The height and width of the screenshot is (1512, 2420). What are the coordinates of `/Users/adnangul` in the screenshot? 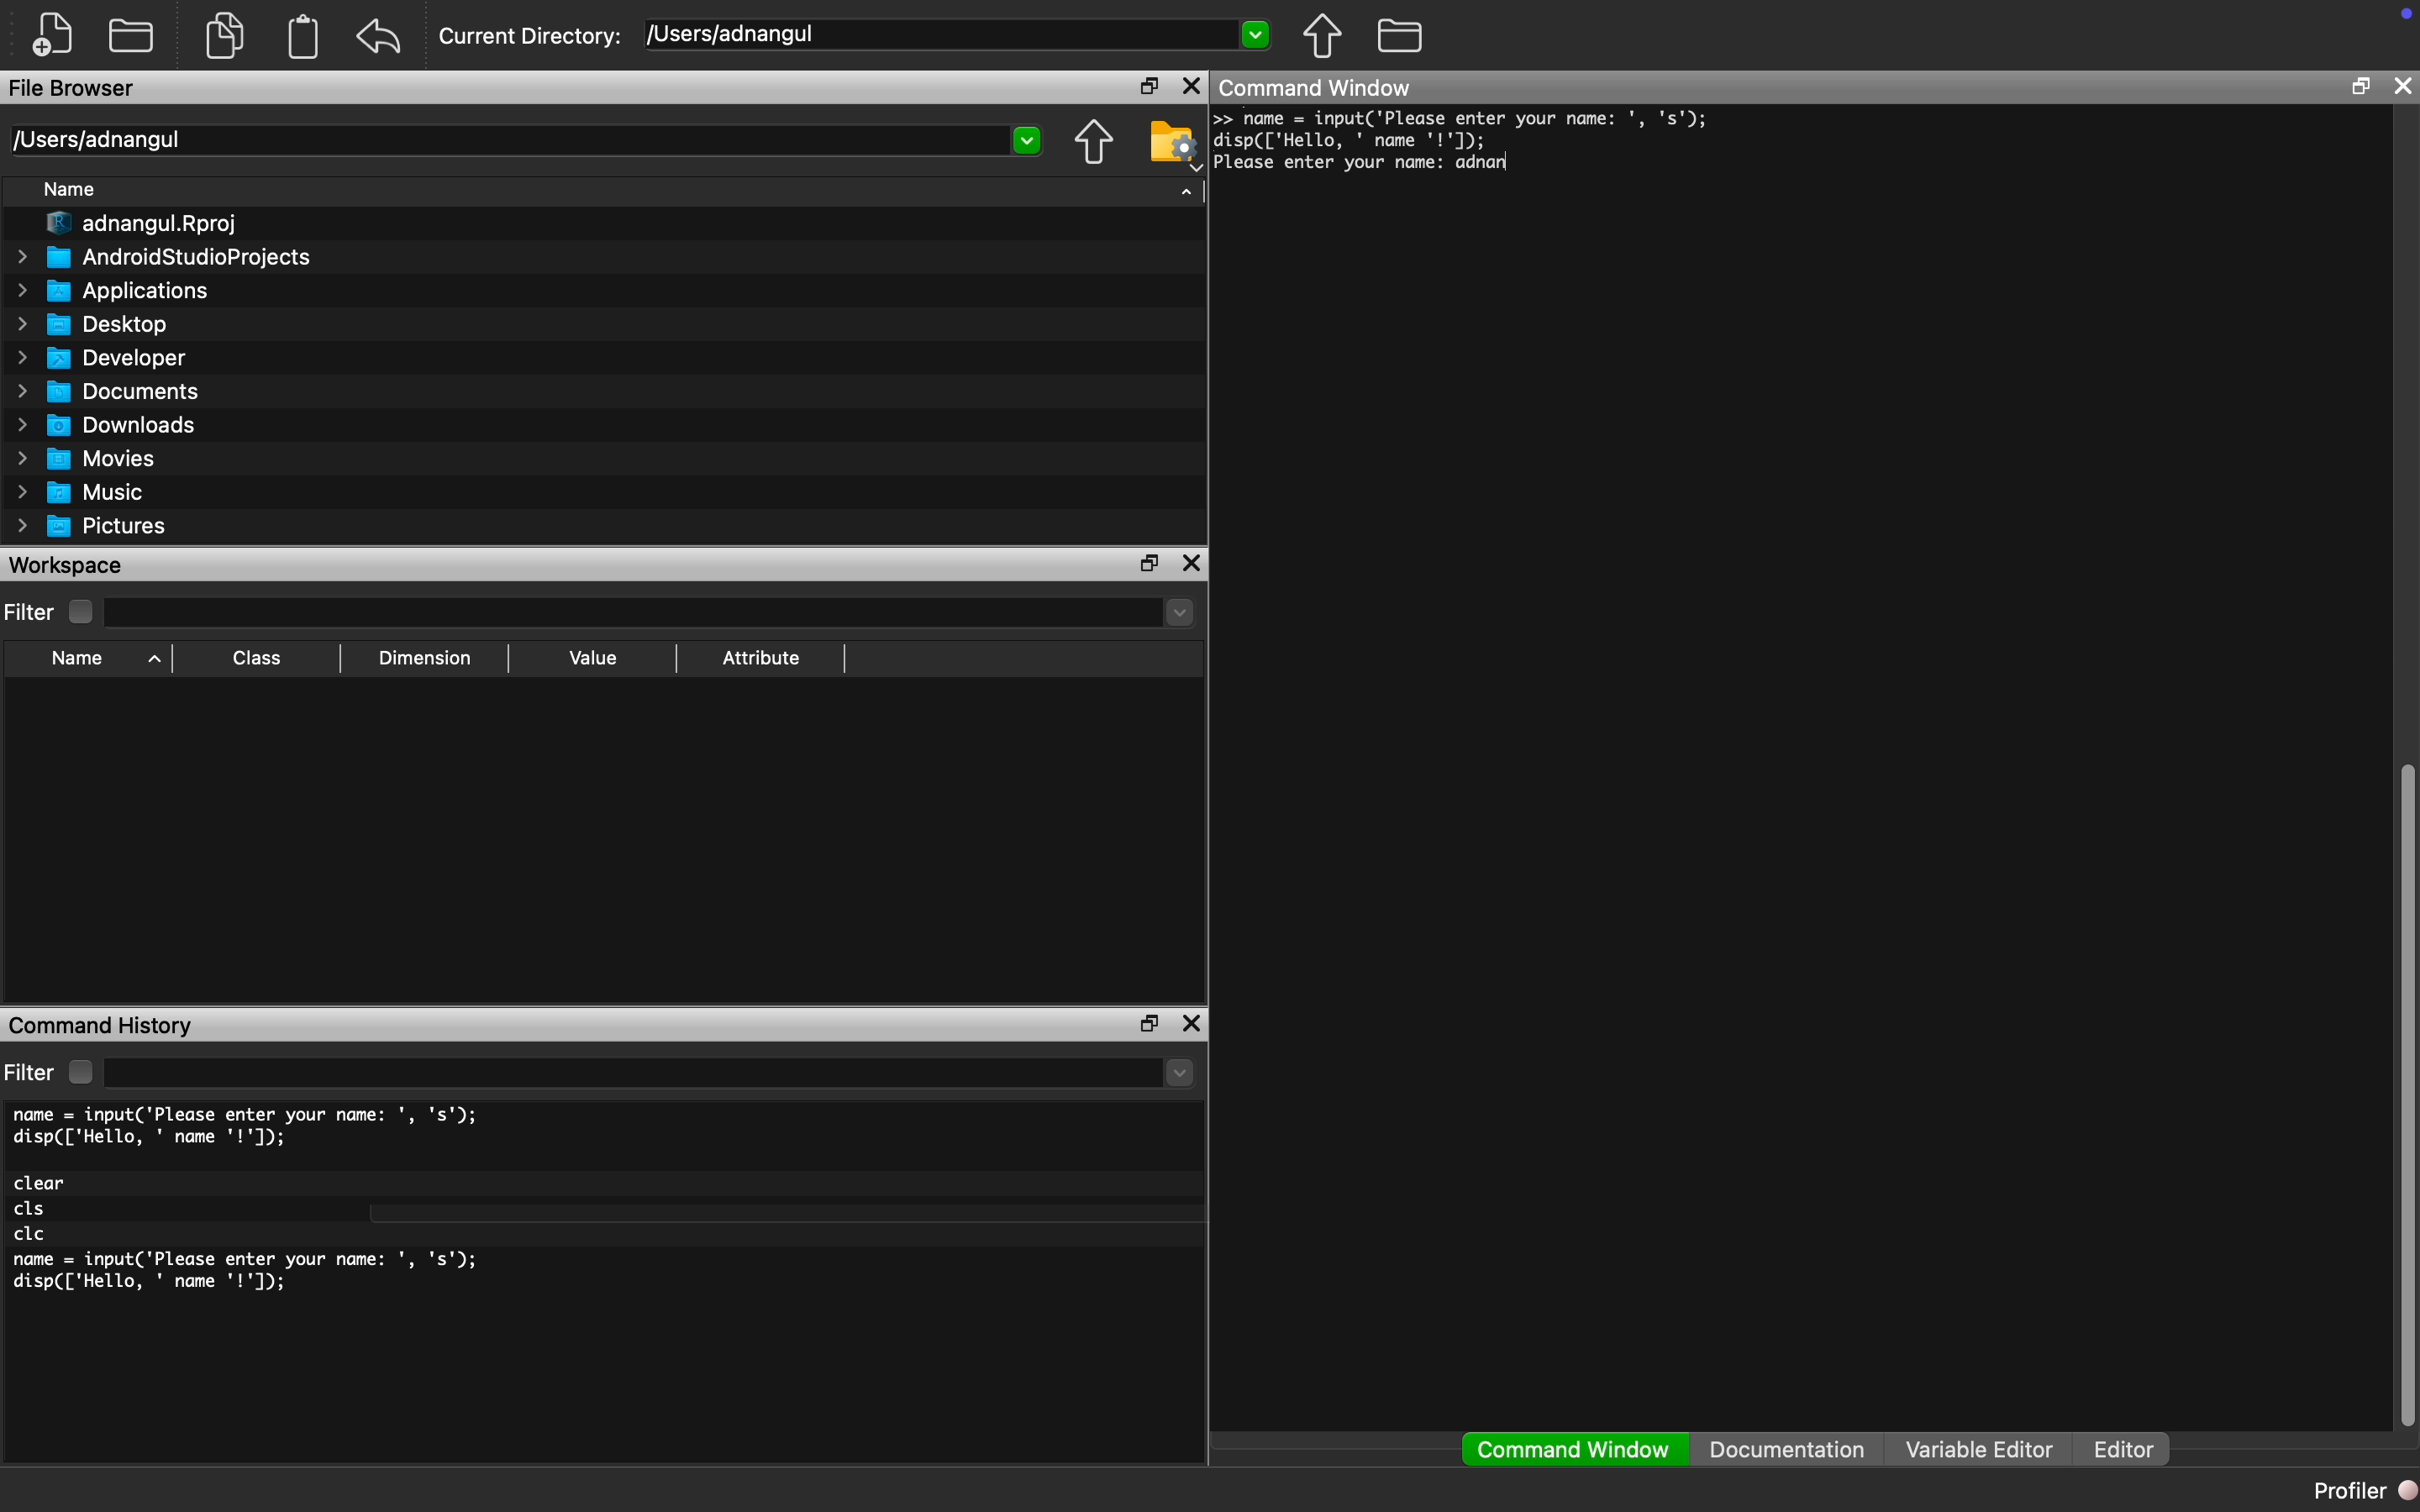 It's located at (735, 33).